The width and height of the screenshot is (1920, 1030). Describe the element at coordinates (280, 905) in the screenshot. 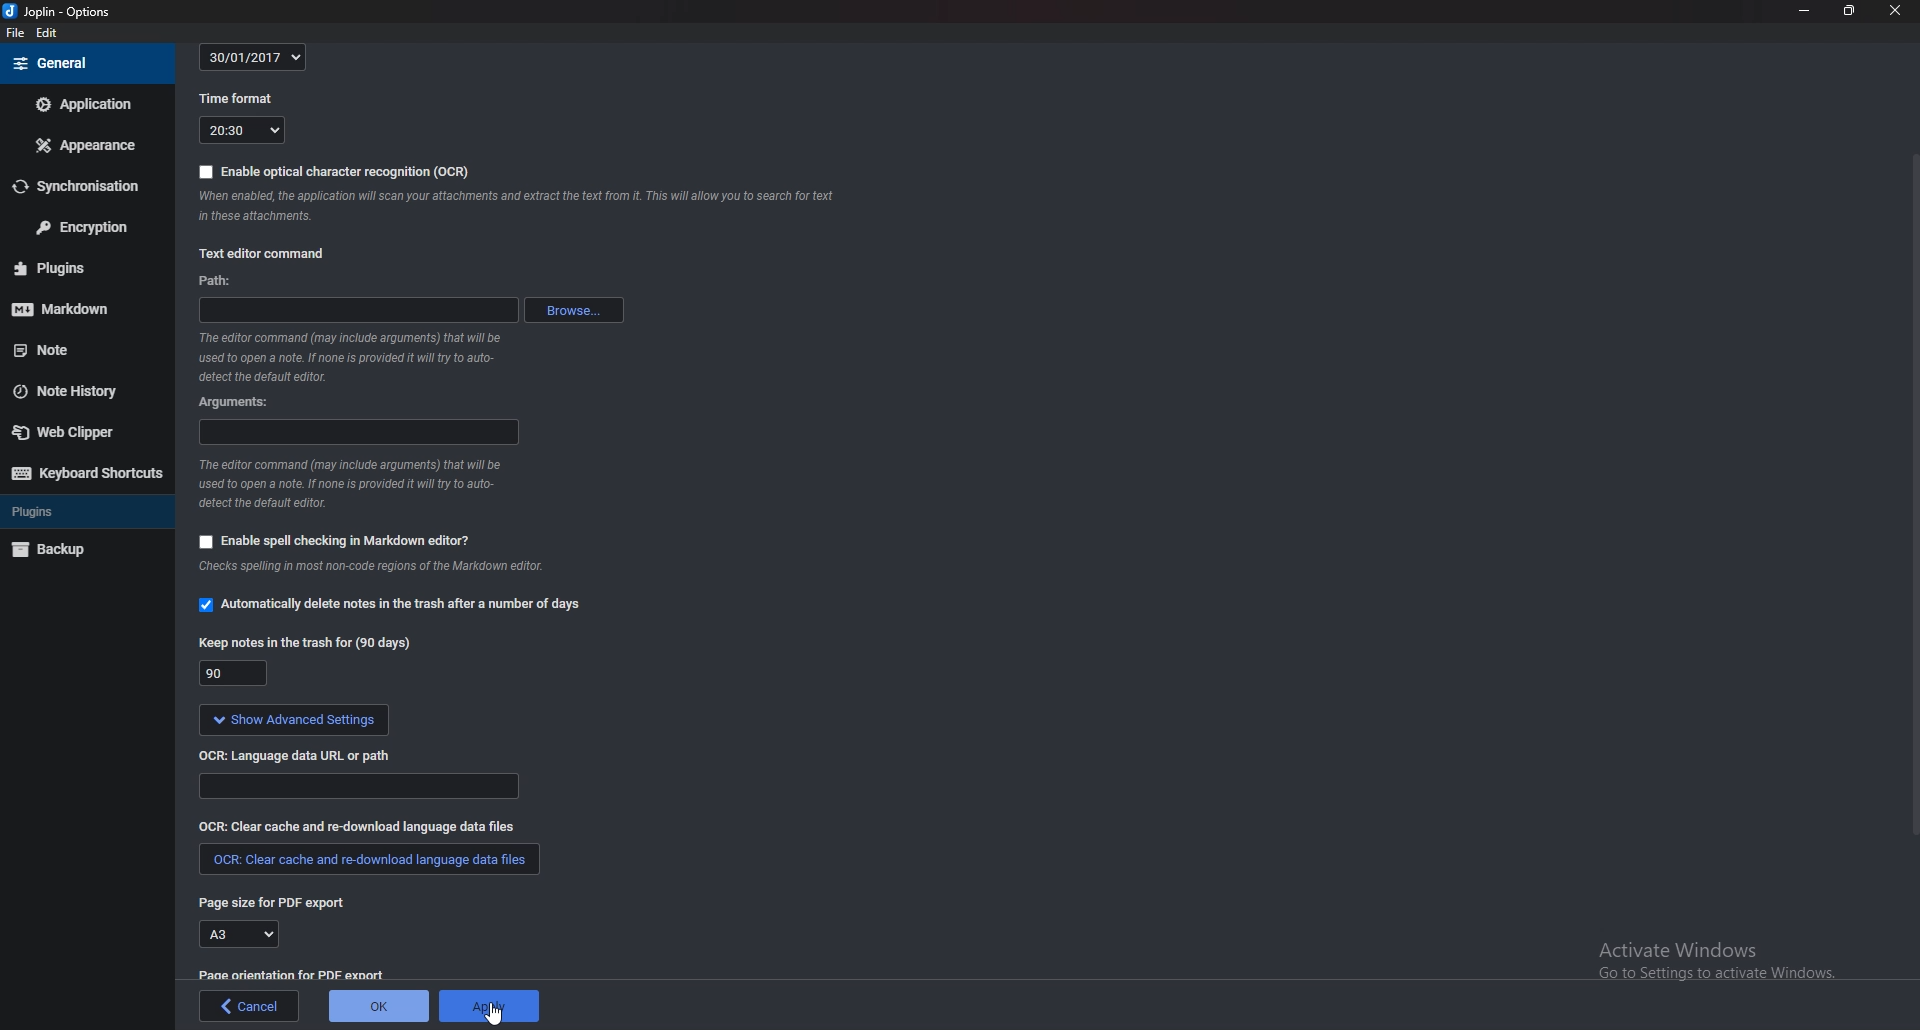

I see `page size for P D F export` at that location.